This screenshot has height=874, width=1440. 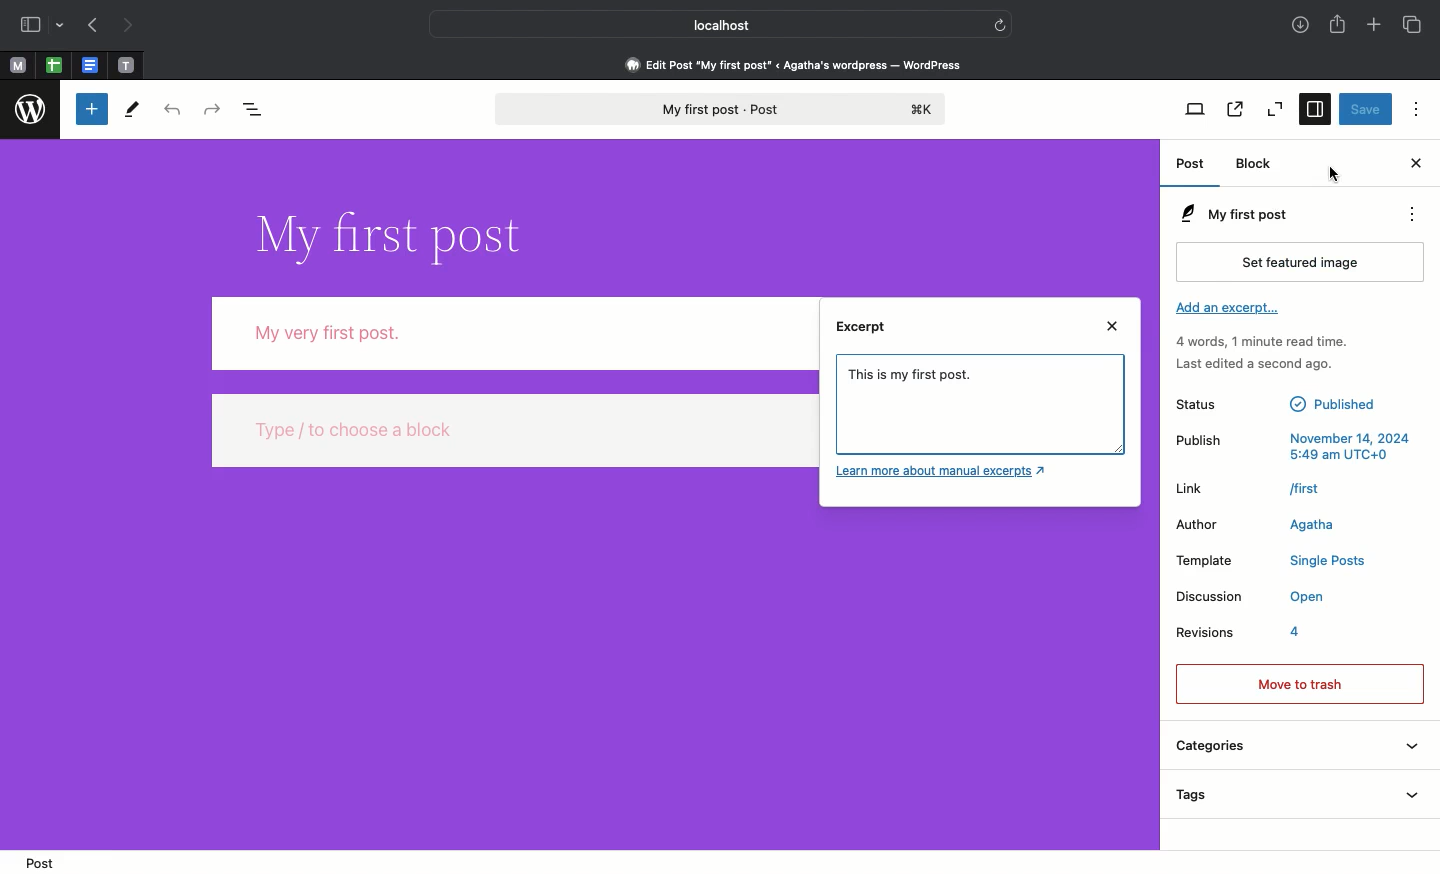 I want to click on Downloads, so click(x=1299, y=26).